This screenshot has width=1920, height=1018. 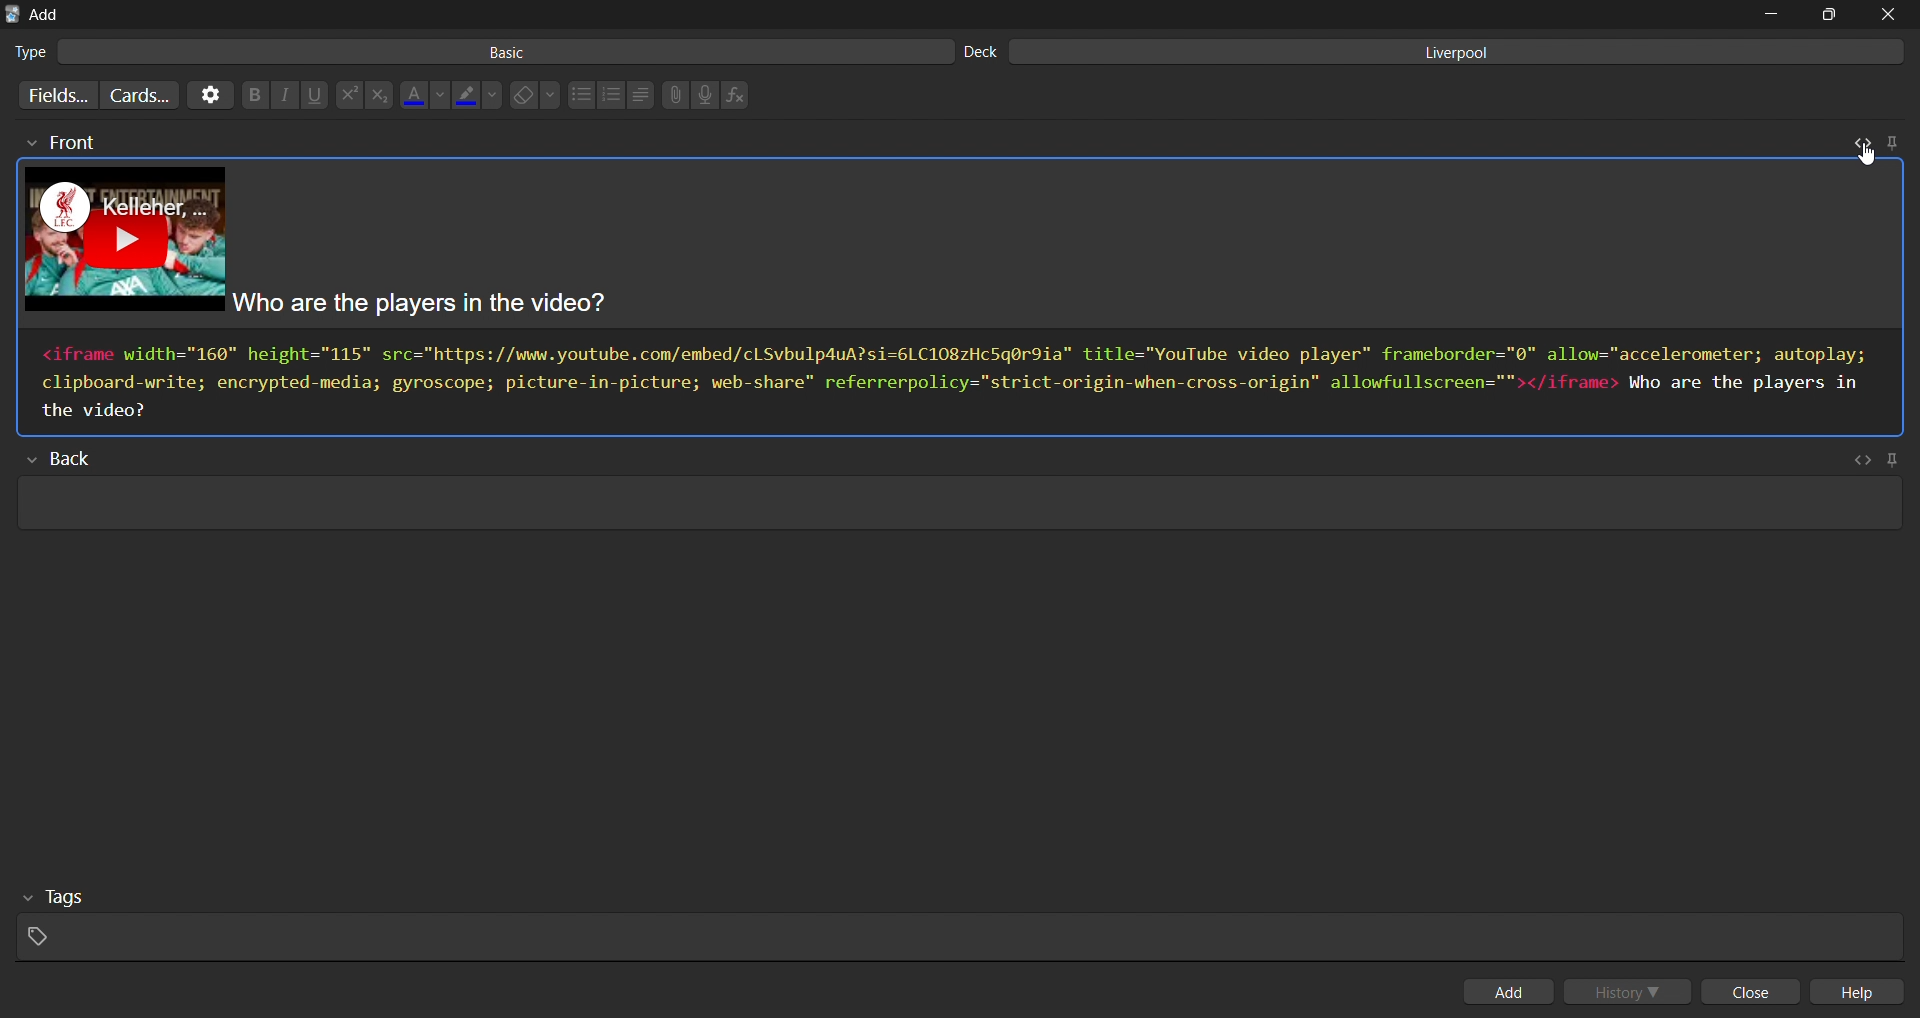 What do you see at coordinates (953, 921) in the screenshot?
I see `tags input field` at bounding box center [953, 921].